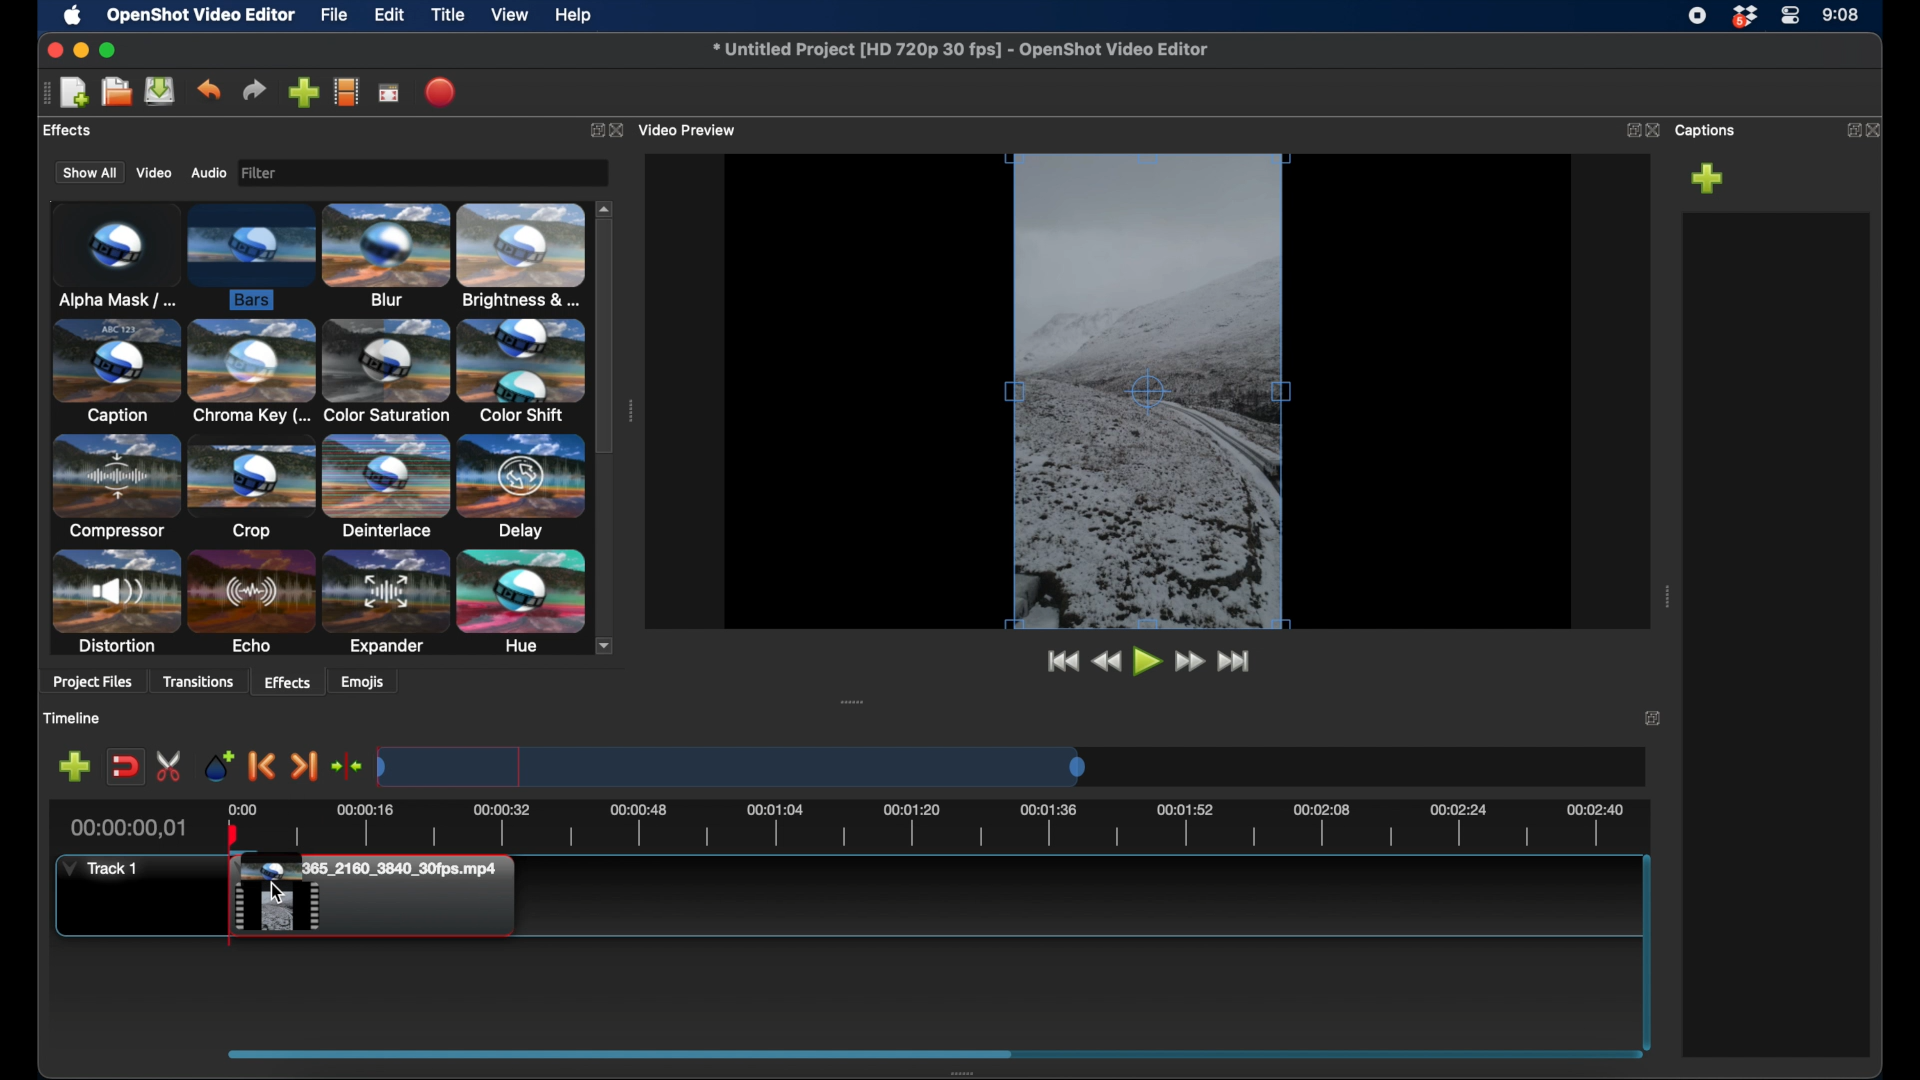 The height and width of the screenshot is (1080, 1920). What do you see at coordinates (1146, 661) in the screenshot?
I see `play` at bounding box center [1146, 661].